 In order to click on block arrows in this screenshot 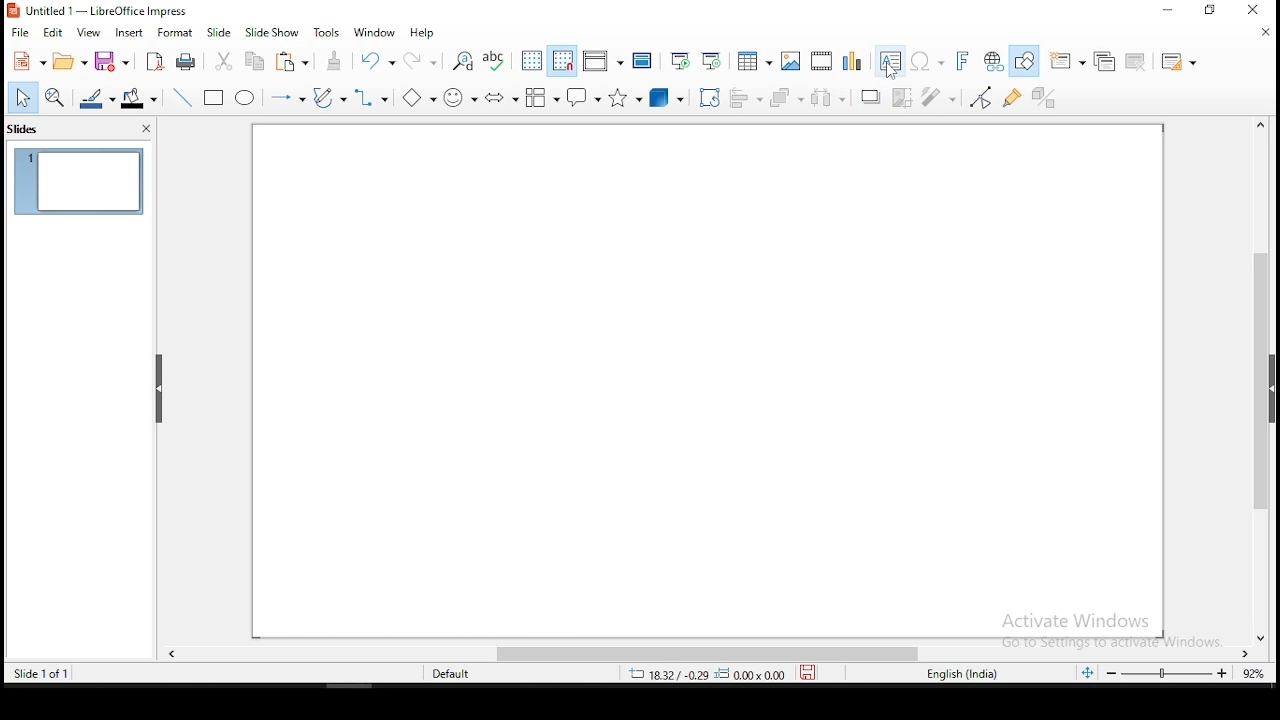, I will do `click(500, 99)`.